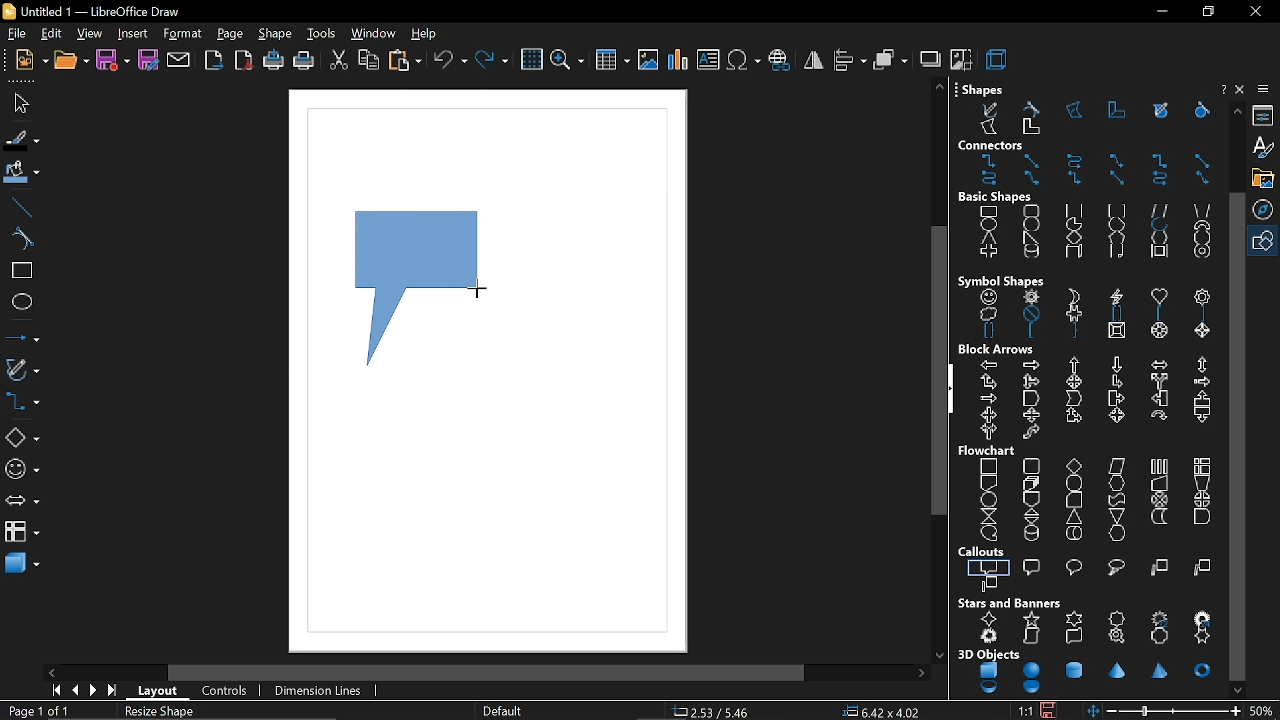 This screenshot has width=1280, height=720. I want to click on circle segment, so click(1116, 225).